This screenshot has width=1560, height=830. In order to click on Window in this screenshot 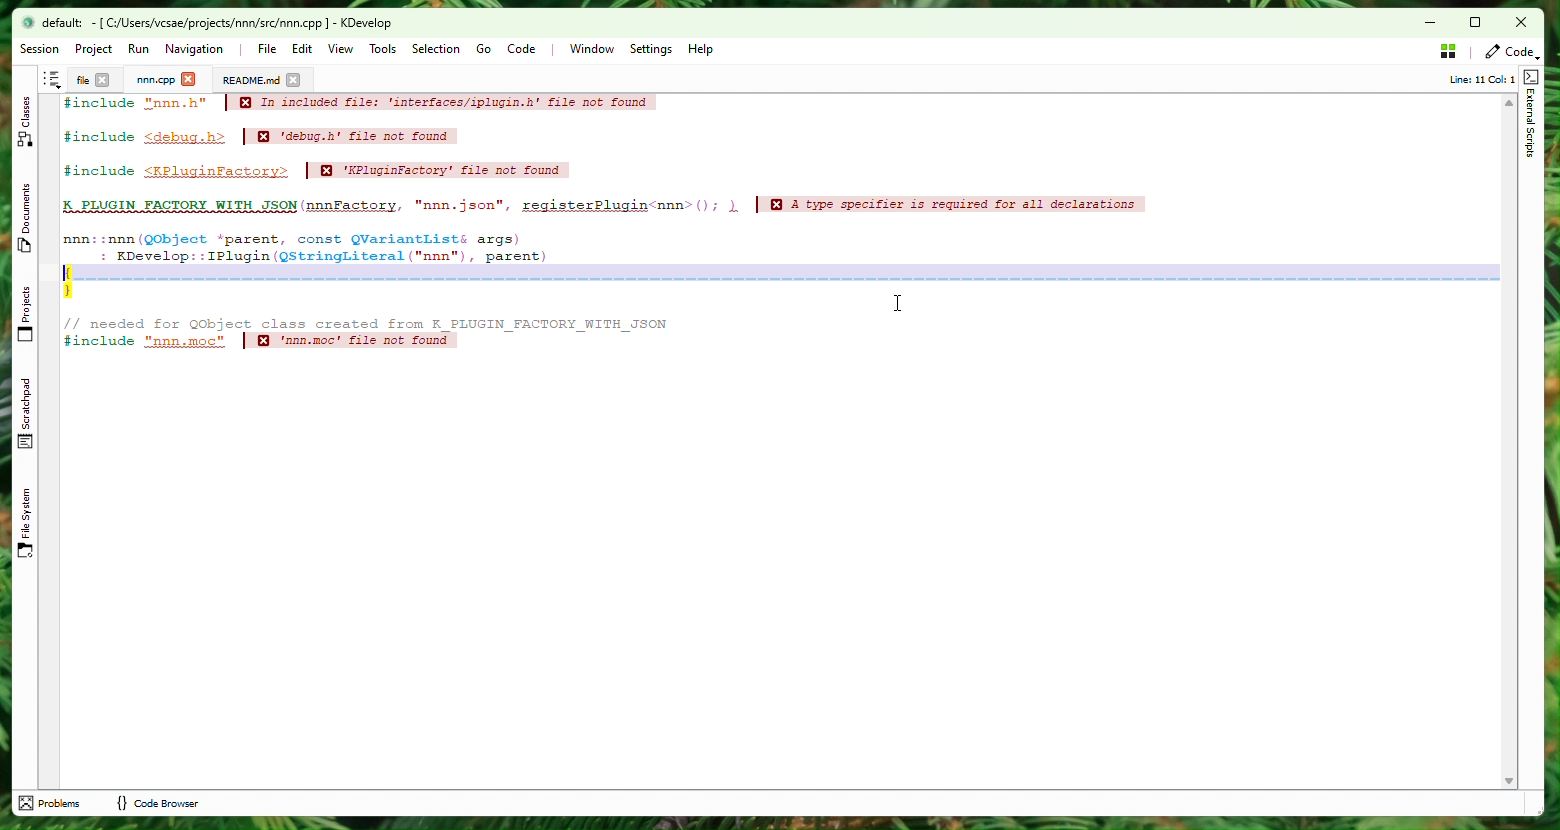, I will do `click(591, 49)`.